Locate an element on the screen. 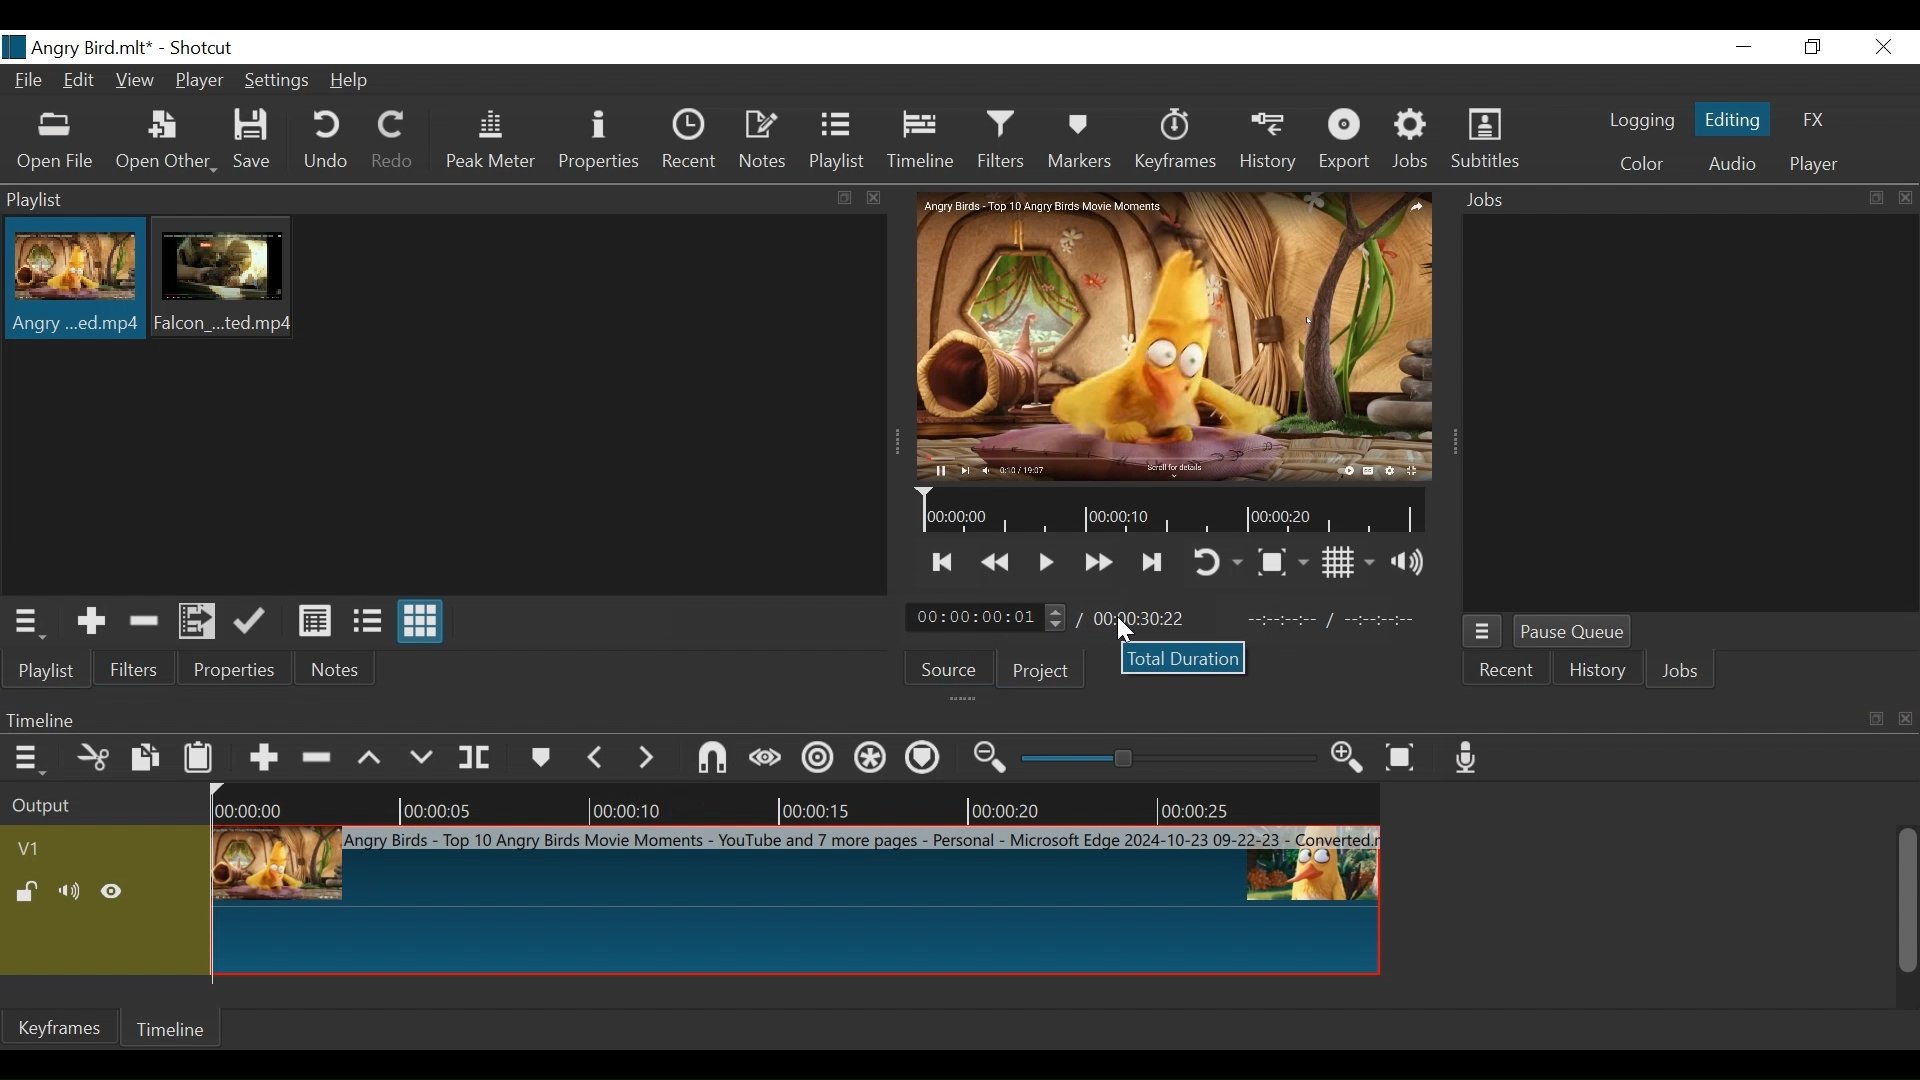  Pause Queue is located at coordinates (1573, 631).